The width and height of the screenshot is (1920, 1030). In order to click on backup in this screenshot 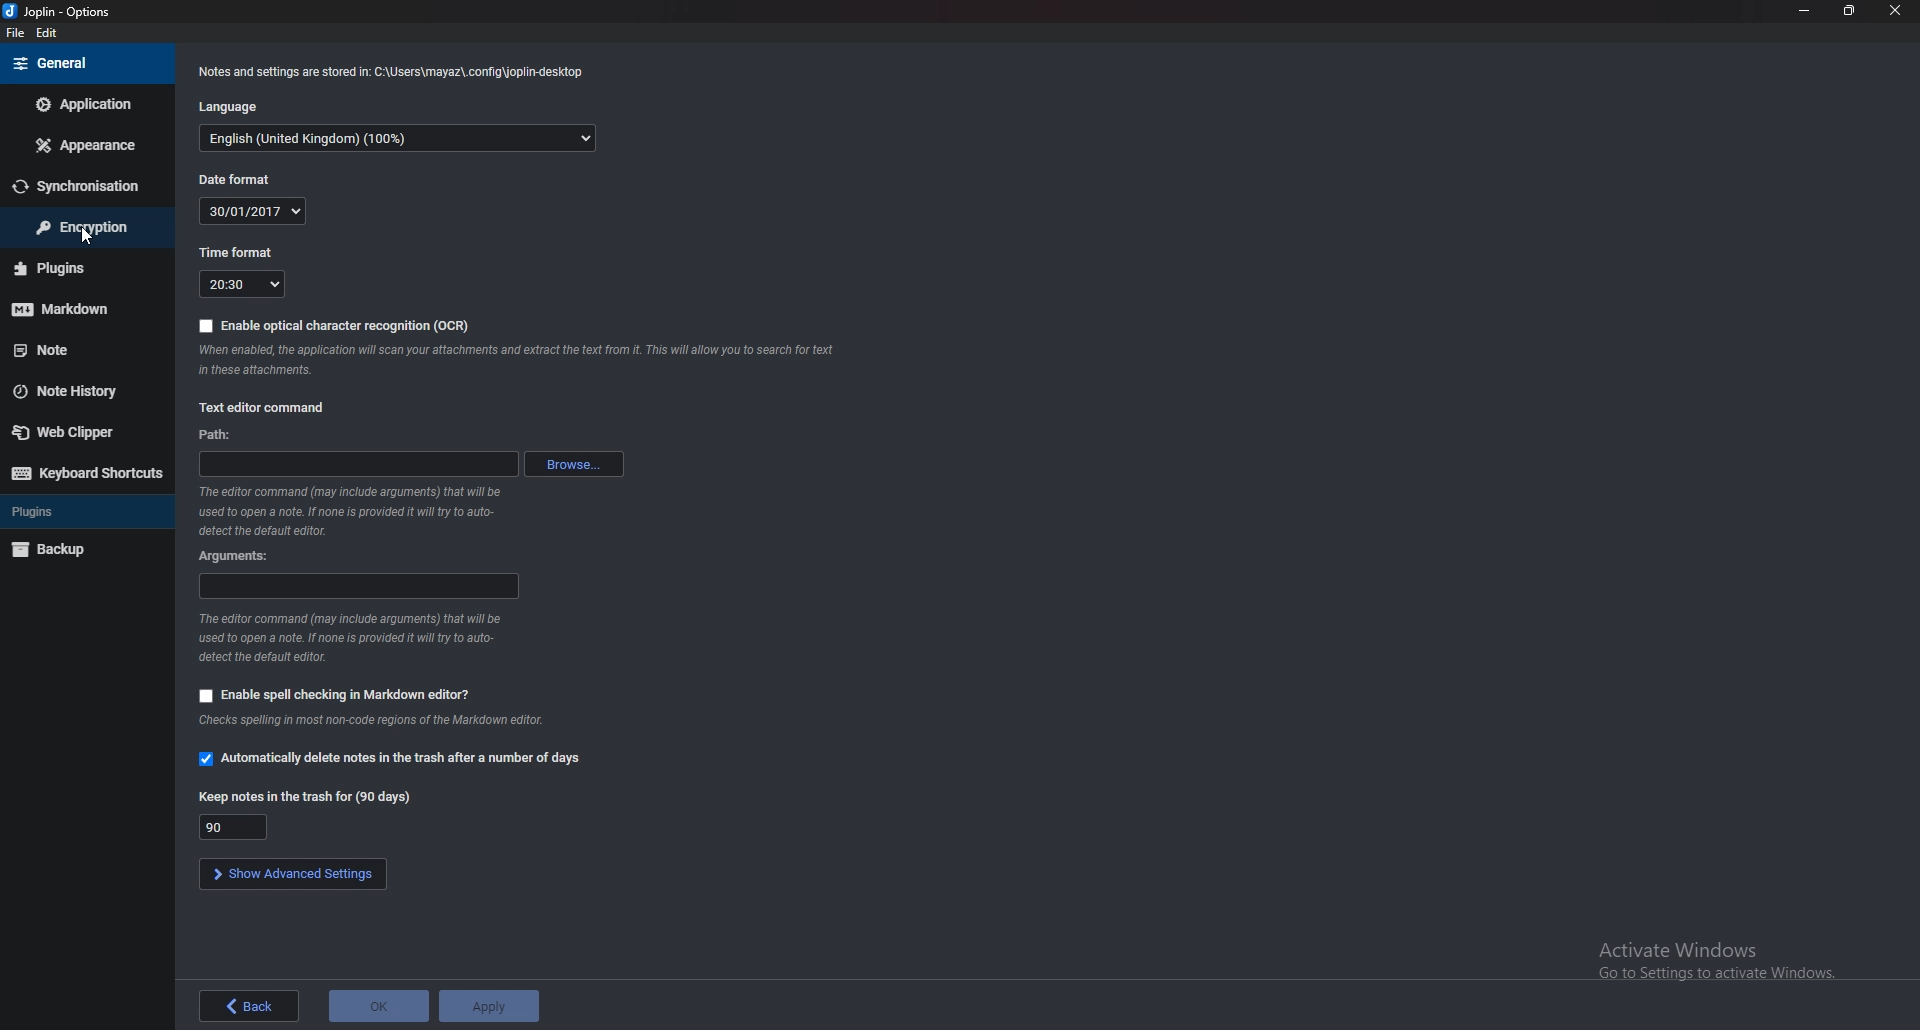, I will do `click(78, 551)`.